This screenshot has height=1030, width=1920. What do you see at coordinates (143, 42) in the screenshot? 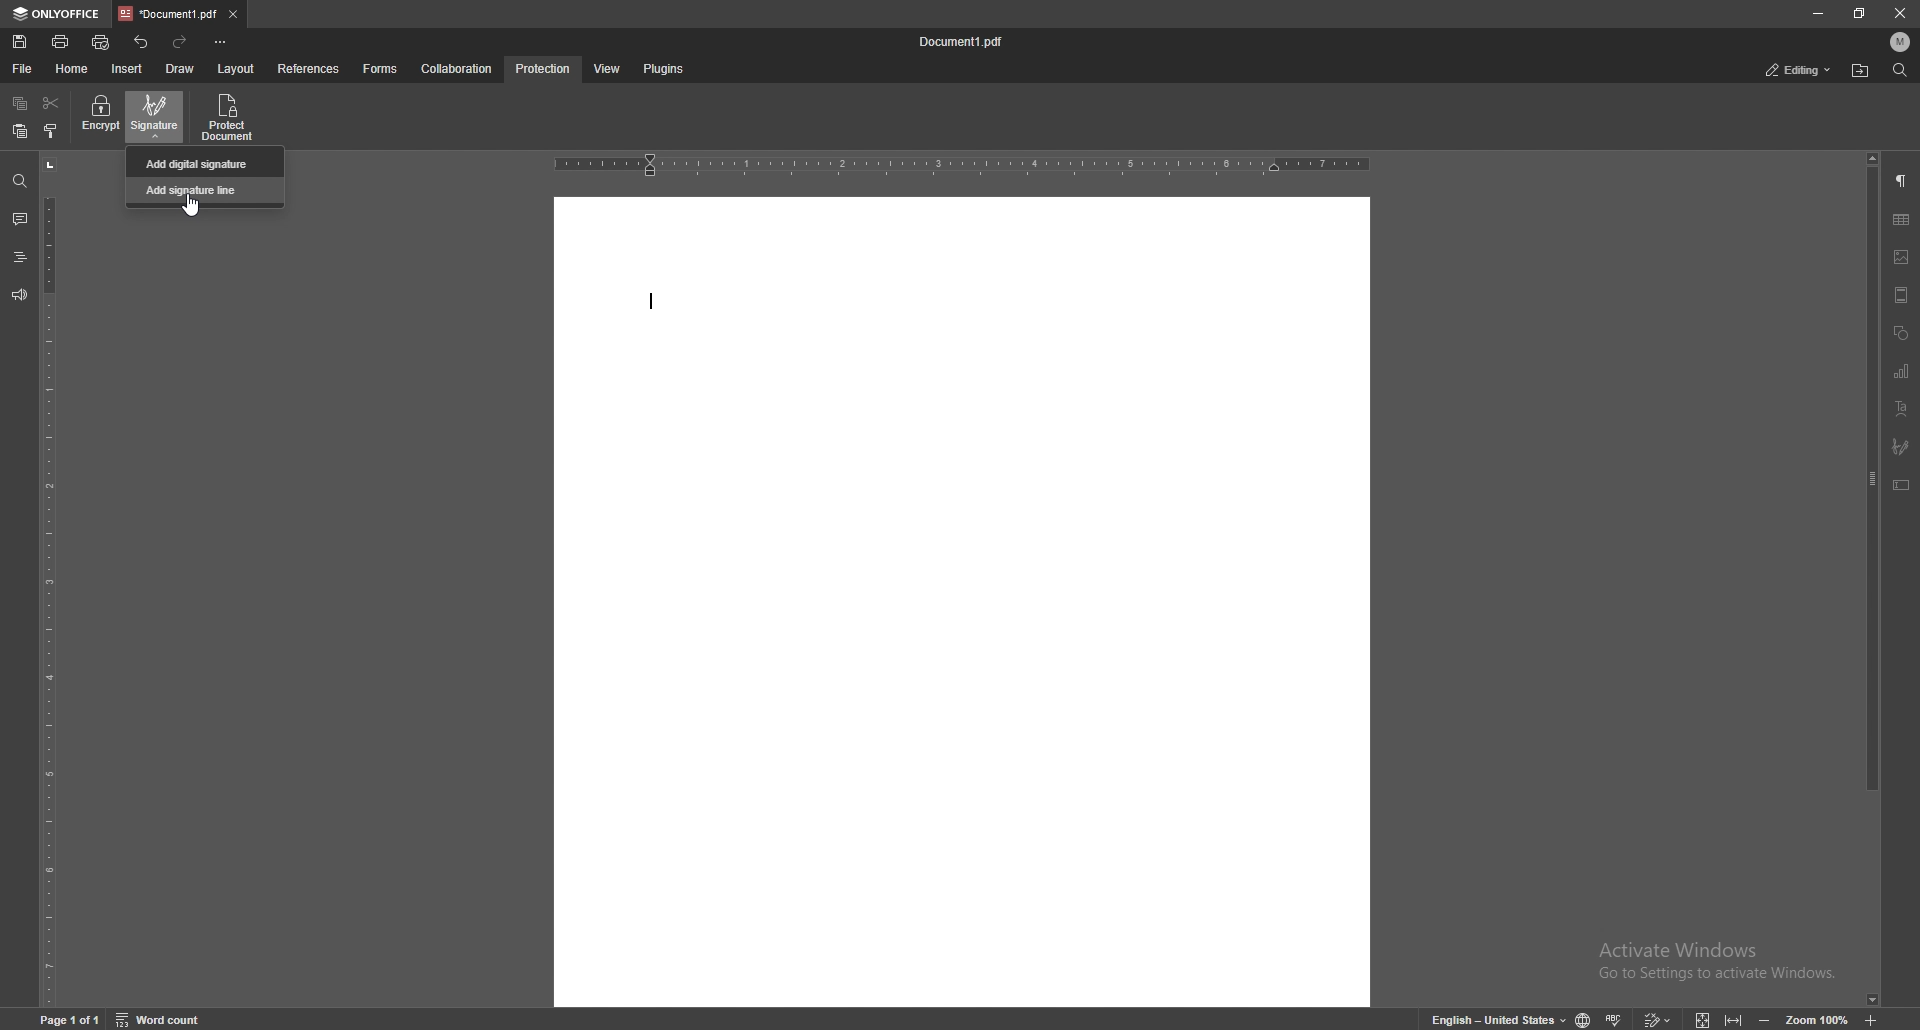
I see `undo` at bounding box center [143, 42].